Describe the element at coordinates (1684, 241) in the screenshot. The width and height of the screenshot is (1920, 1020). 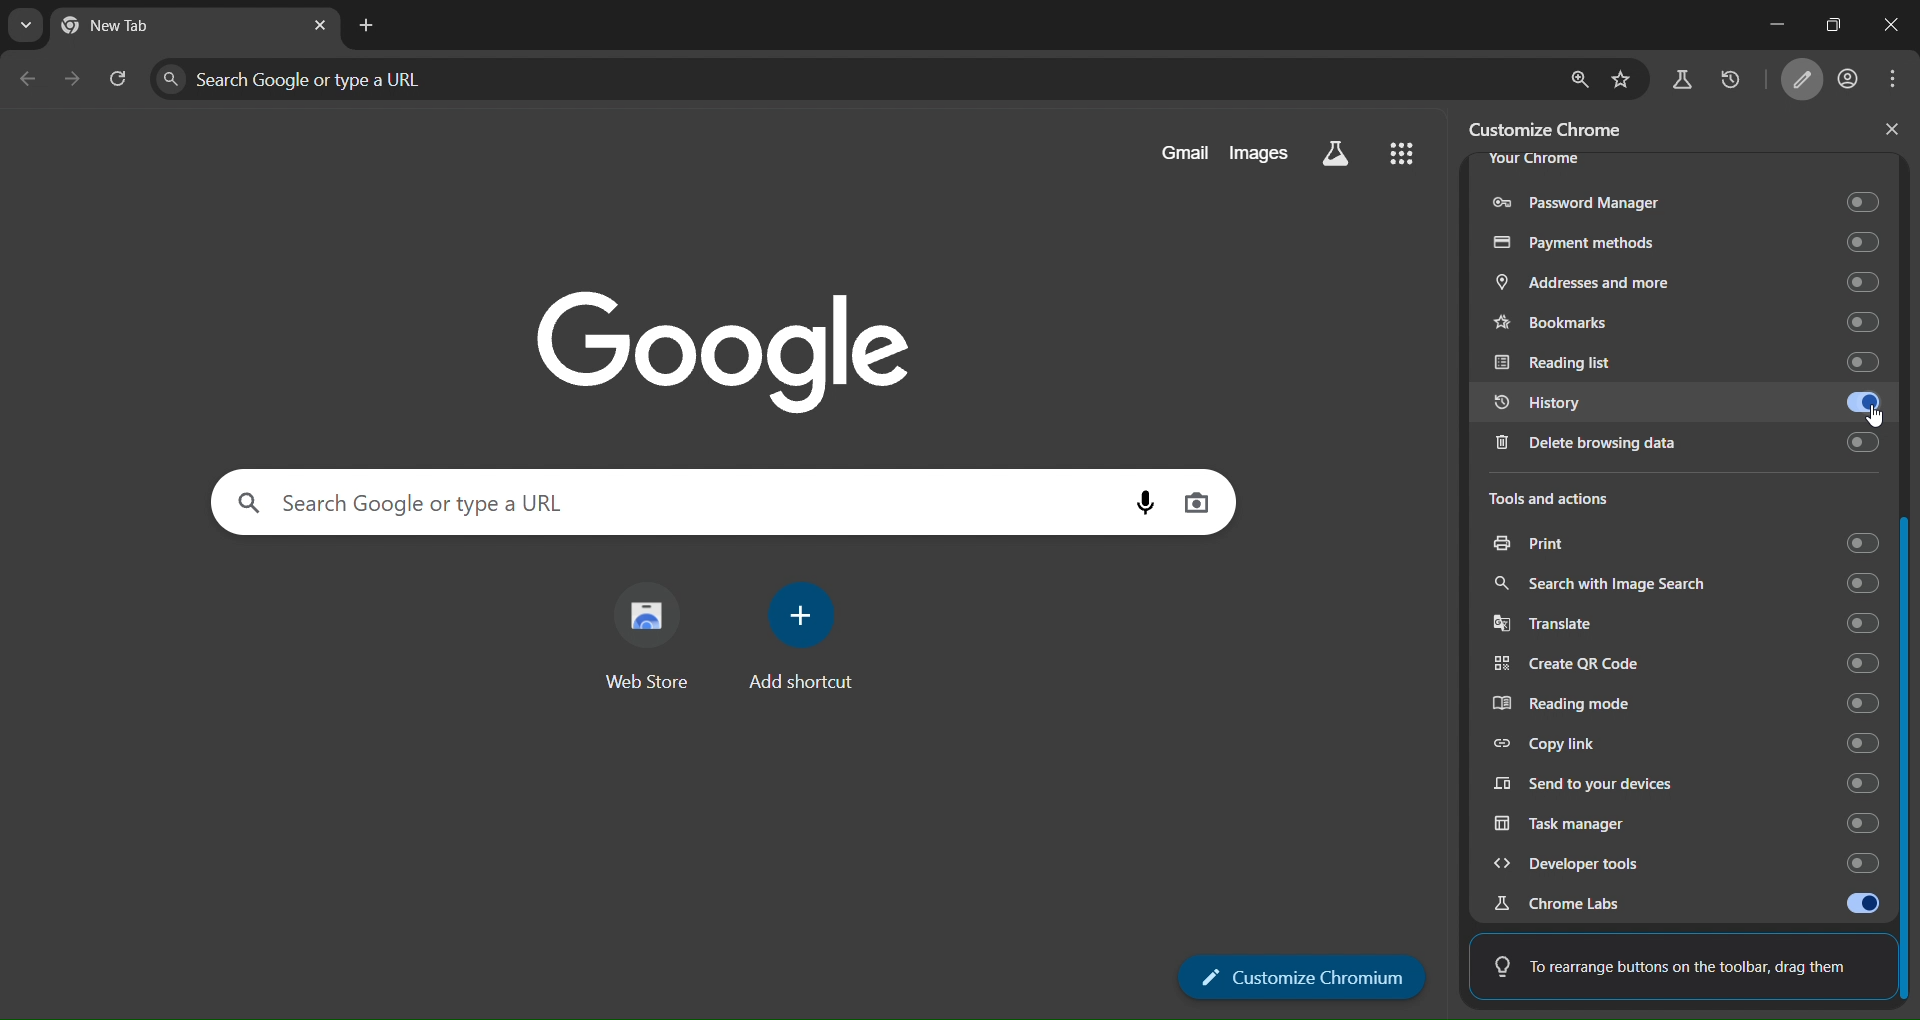
I see `payment methods` at that location.